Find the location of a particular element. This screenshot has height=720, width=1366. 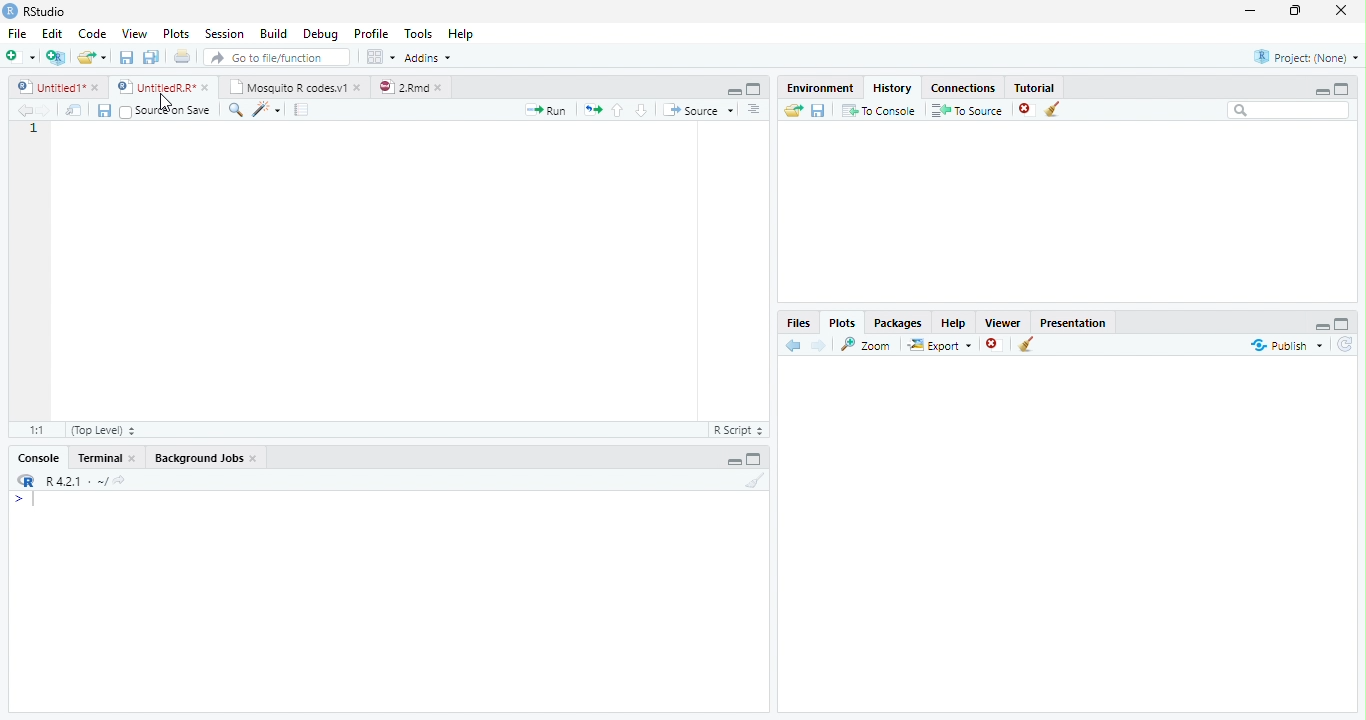

Save File is located at coordinates (819, 110).